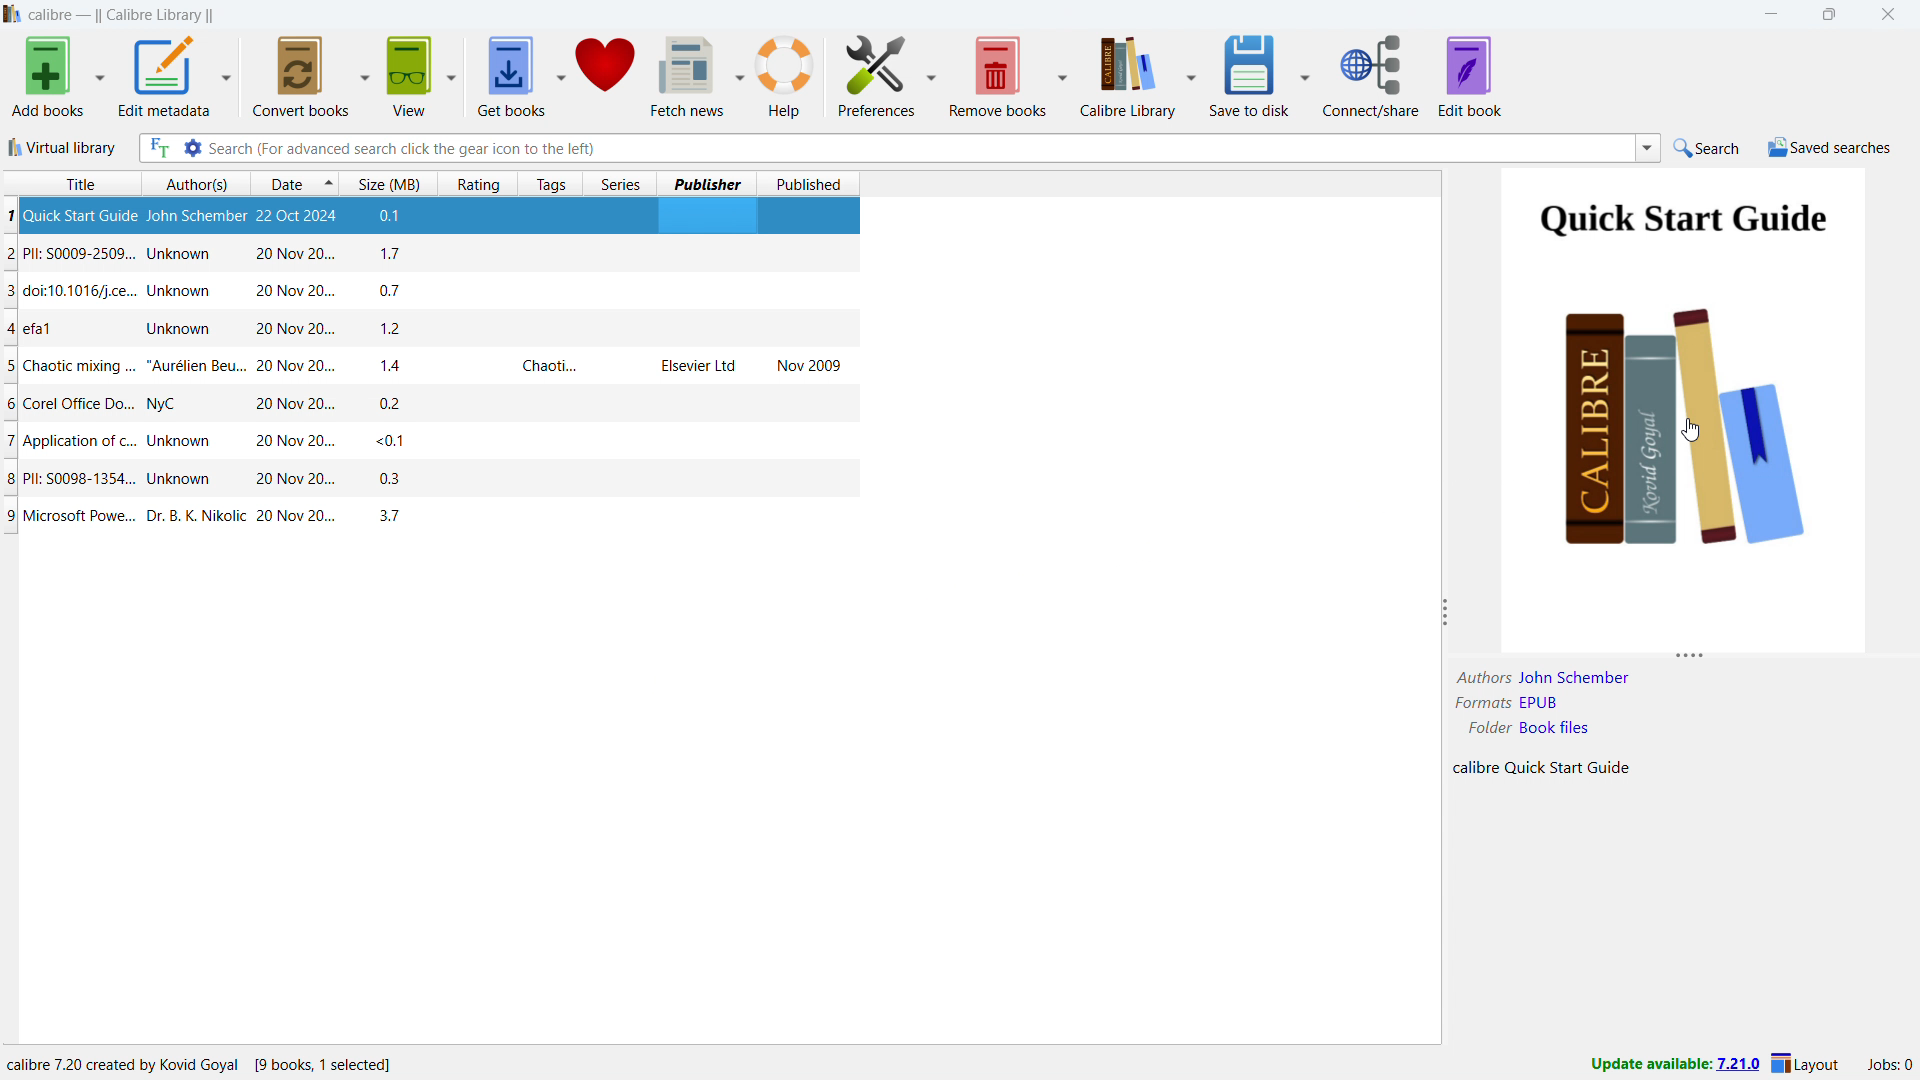  Describe the element at coordinates (390, 329) in the screenshot. I see `1.2` at that location.